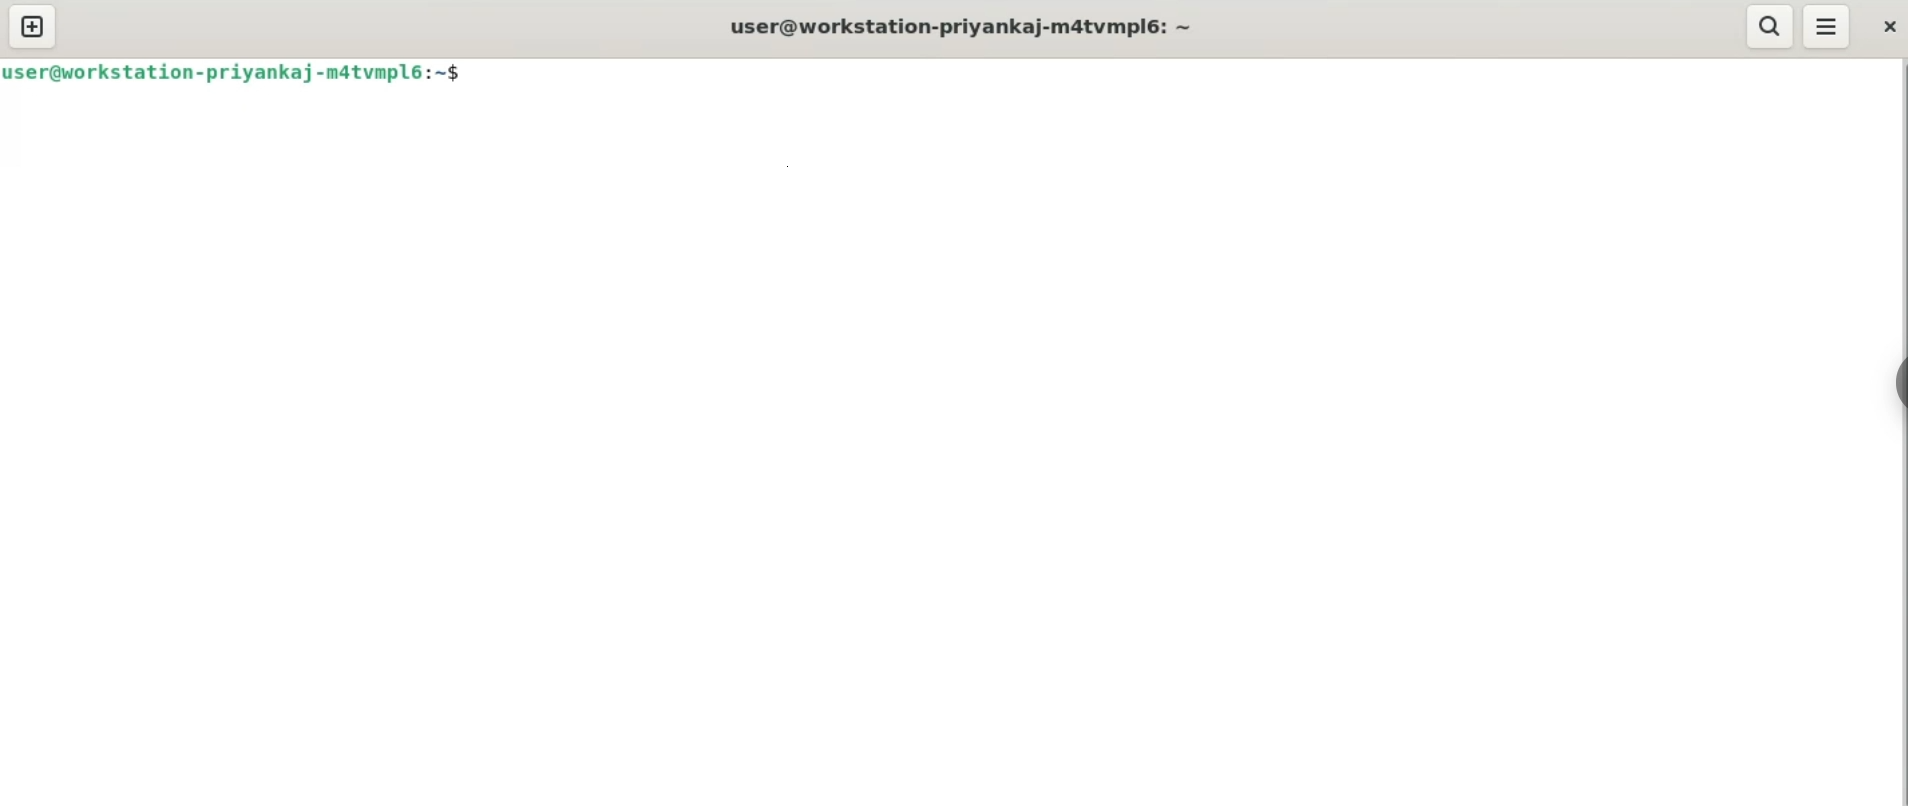  I want to click on new tab, so click(38, 26).